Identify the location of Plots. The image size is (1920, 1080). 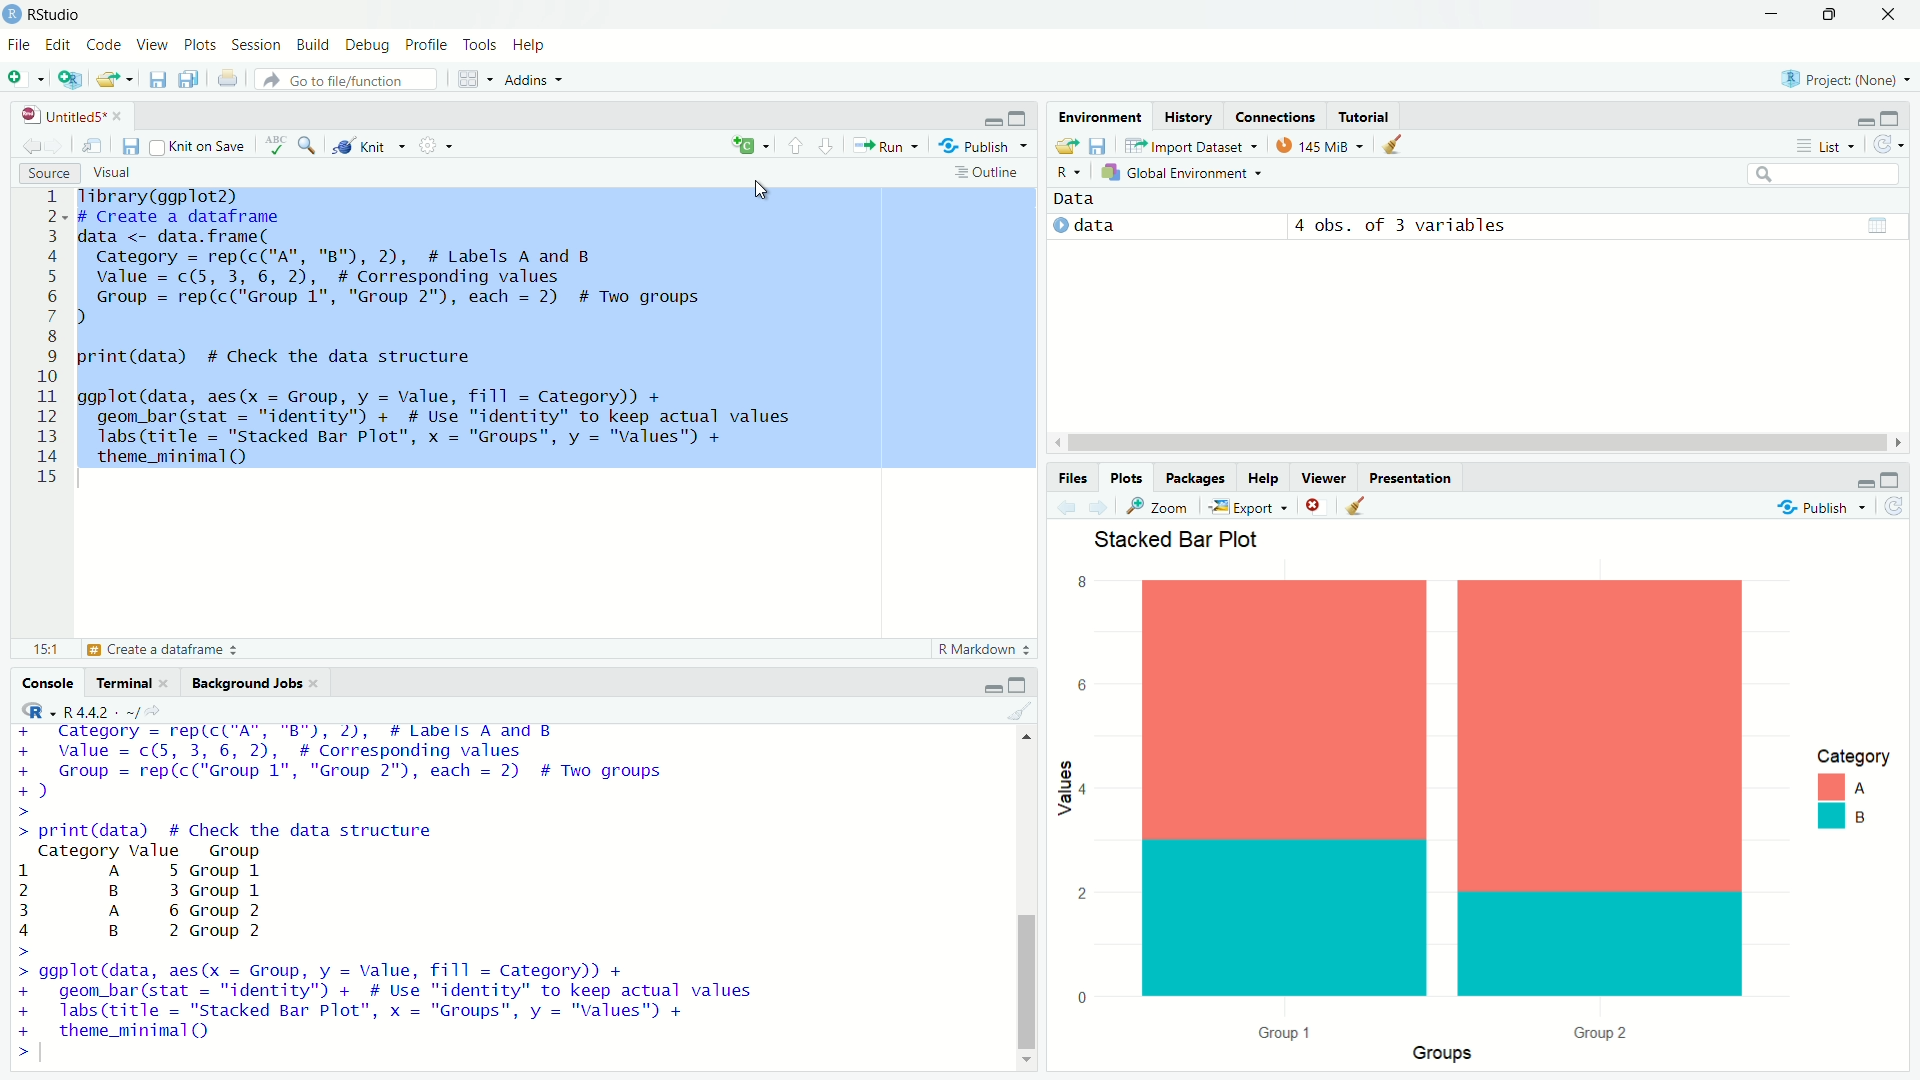
(200, 43).